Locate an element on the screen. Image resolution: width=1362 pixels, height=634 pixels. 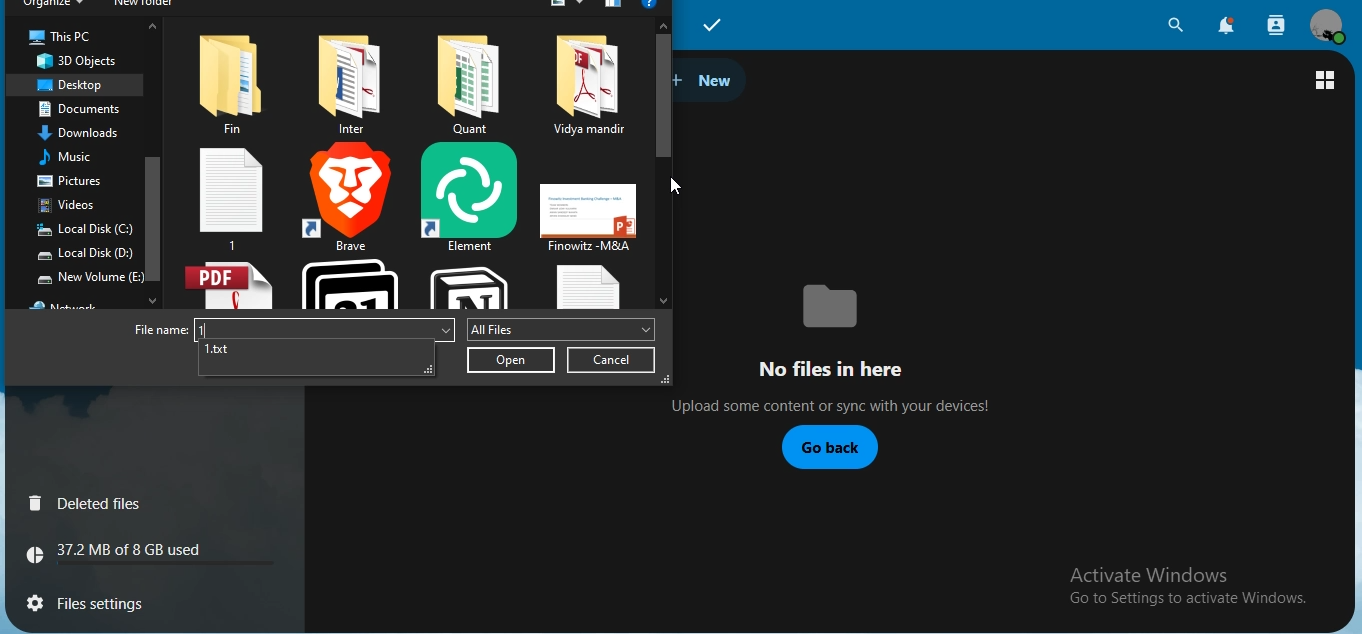
view is located at coordinates (1324, 81).